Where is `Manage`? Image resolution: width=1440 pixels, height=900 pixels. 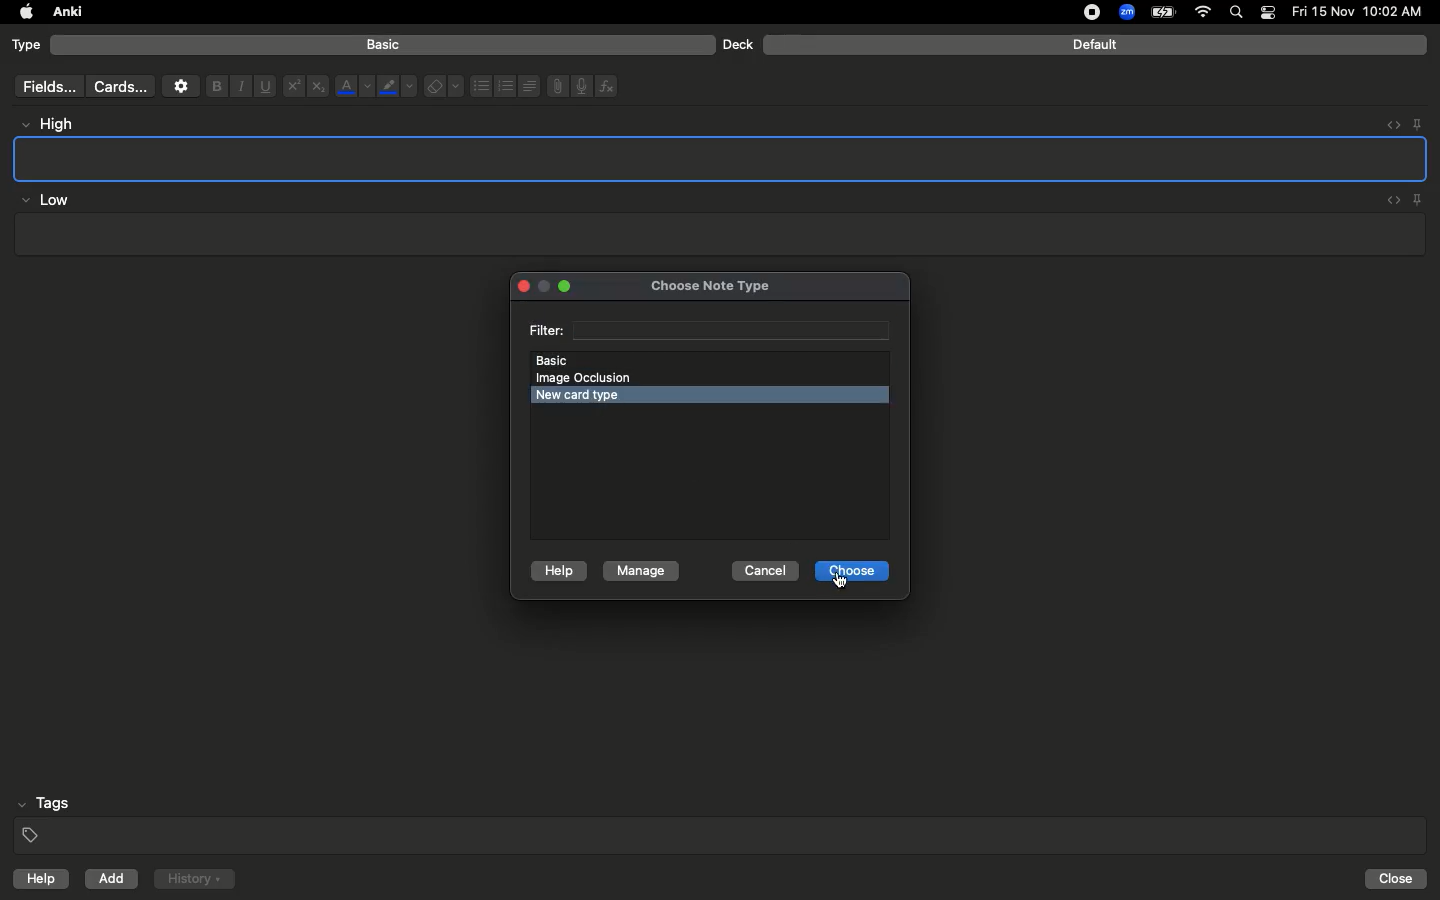 Manage is located at coordinates (641, 572).